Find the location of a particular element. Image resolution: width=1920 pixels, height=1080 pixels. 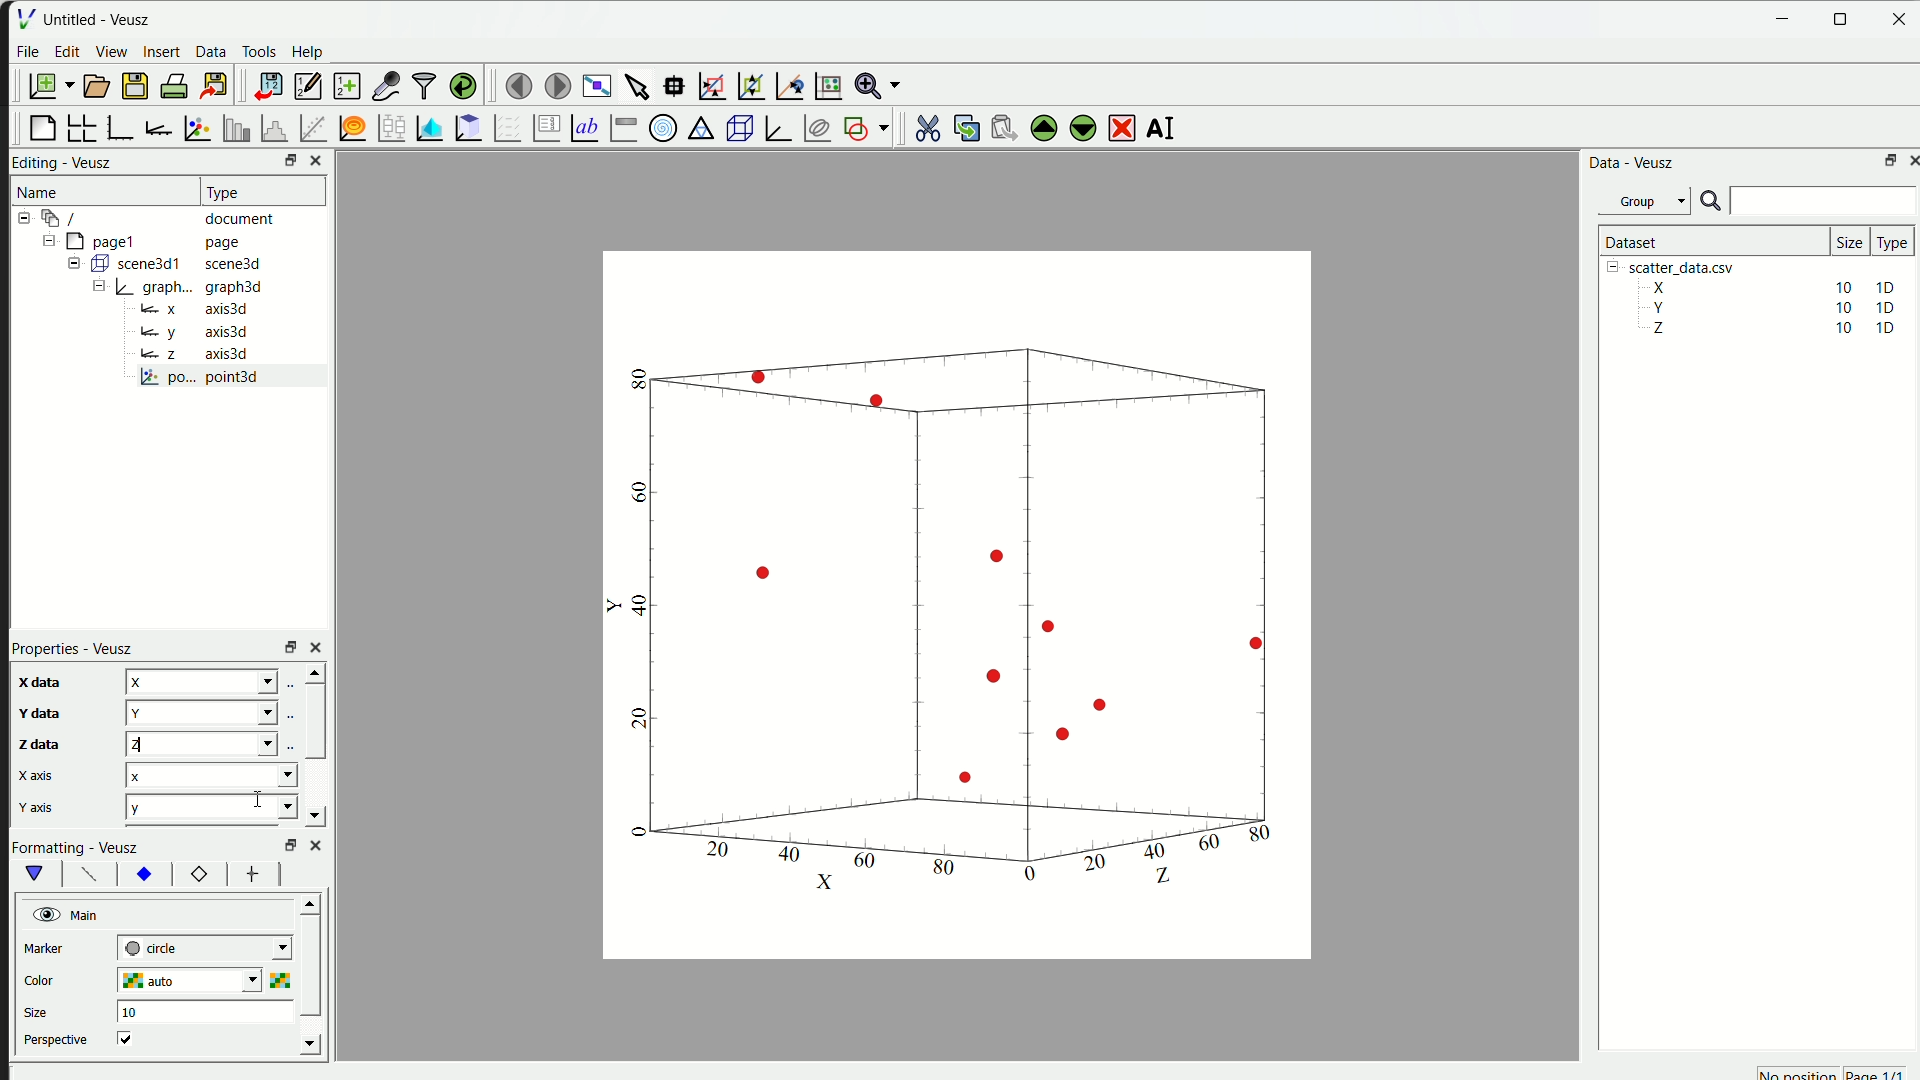

Bz  axis3d is located at coordinates (190, 354).